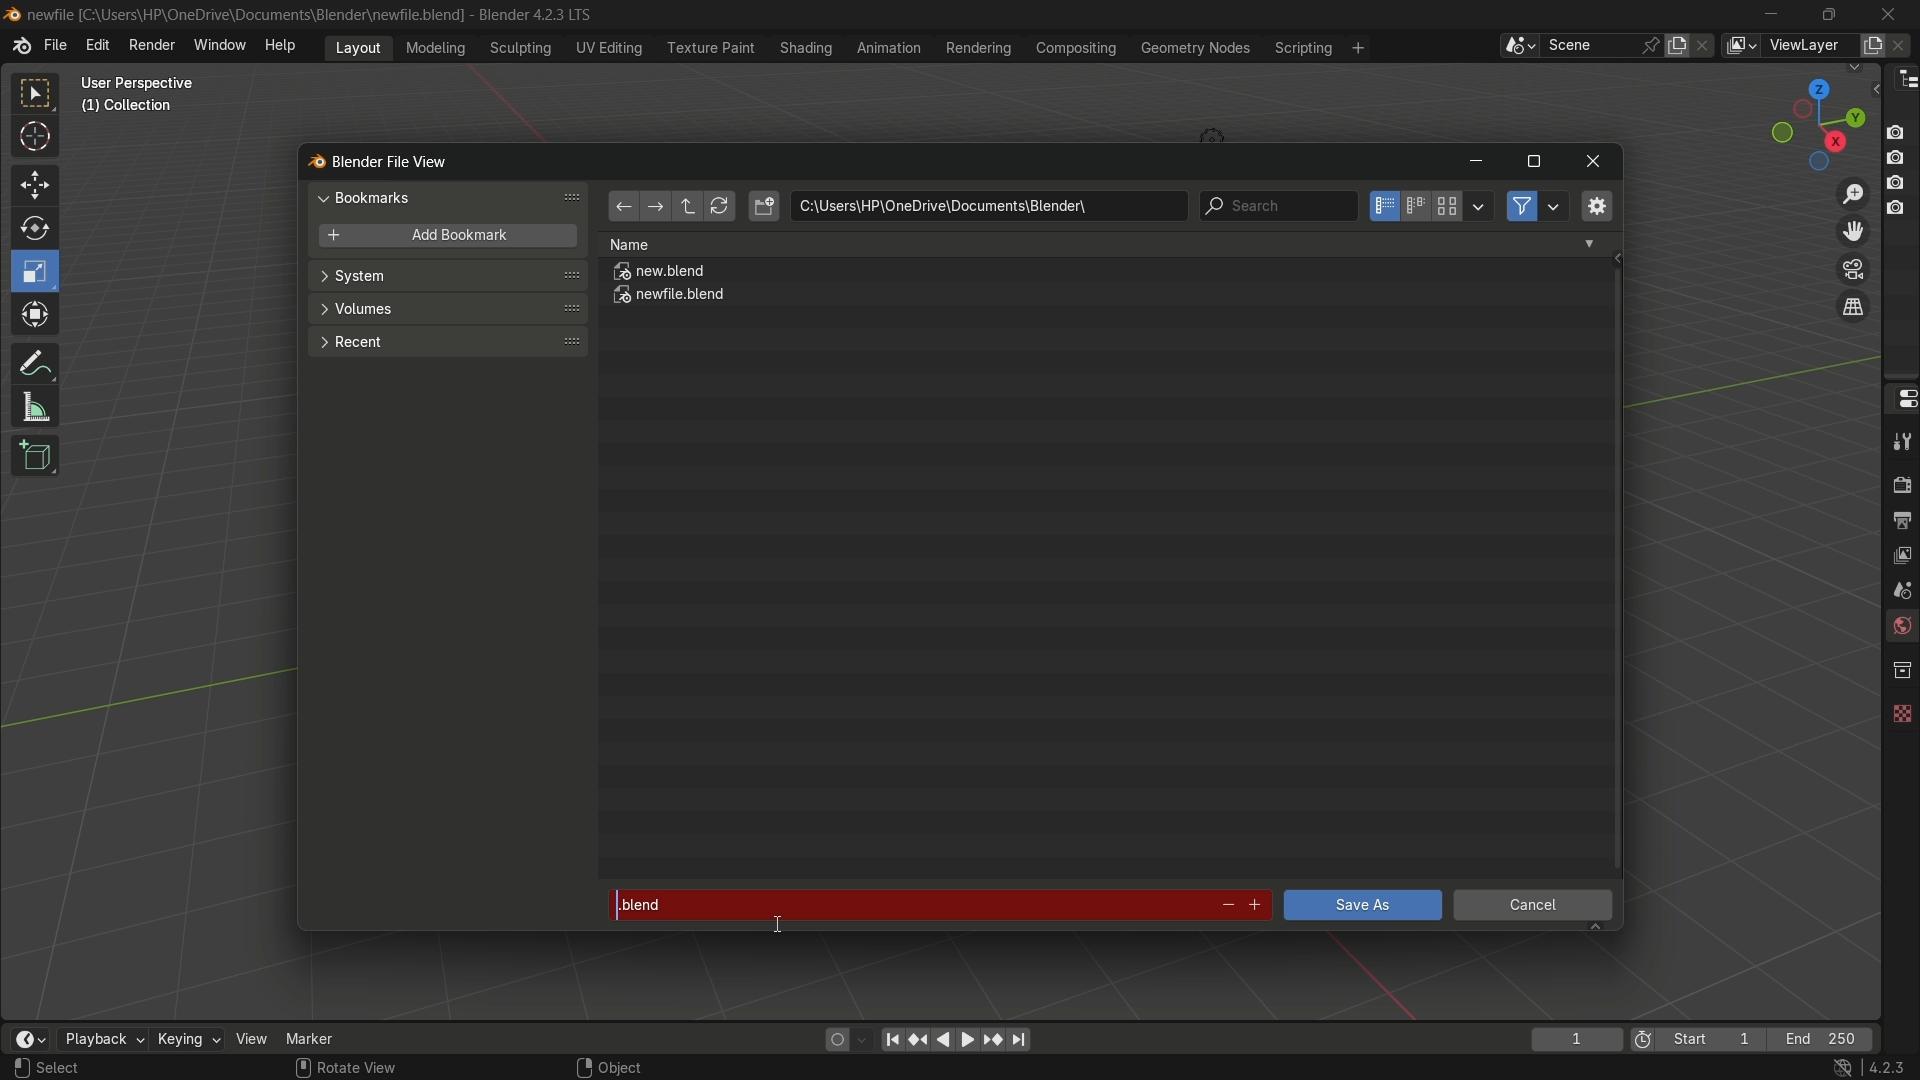 The image size is (1920, 1080). Describe the element at coordinates (1533, 162) in the screenshot. I see `maximize or restore` at that location.